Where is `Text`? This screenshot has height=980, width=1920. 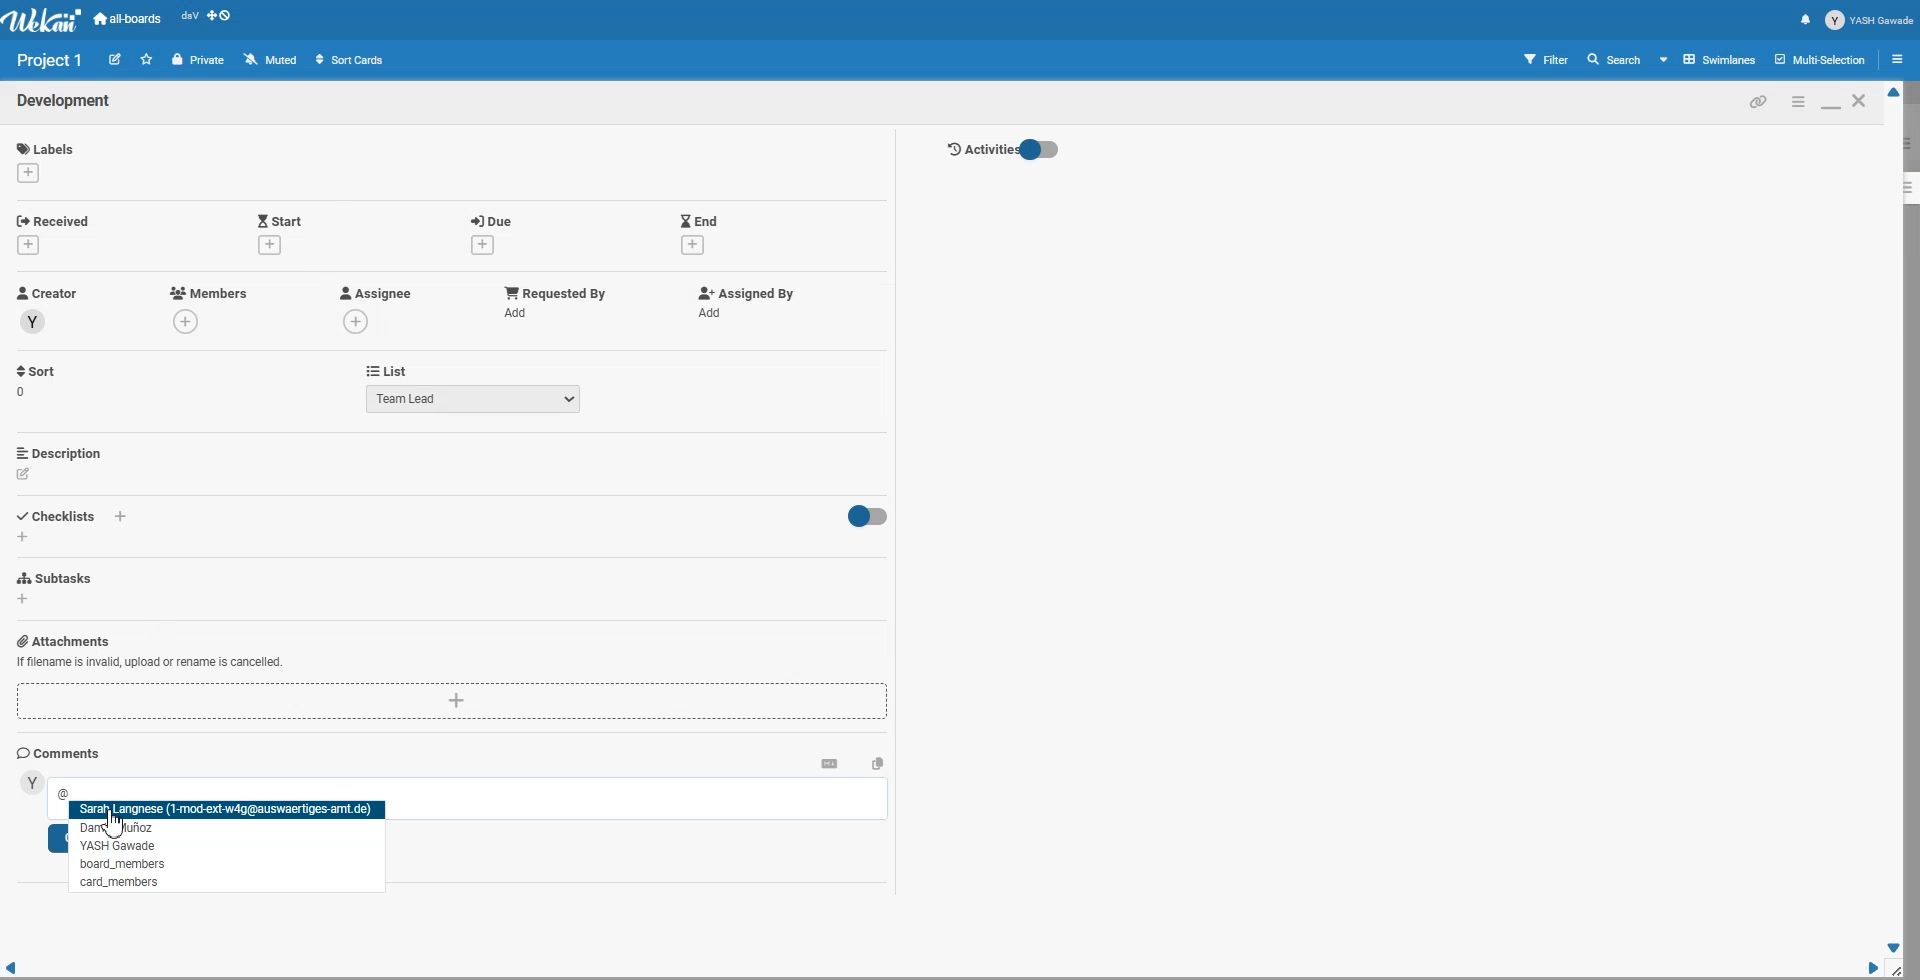 Text is located at coordinates (65, 102).